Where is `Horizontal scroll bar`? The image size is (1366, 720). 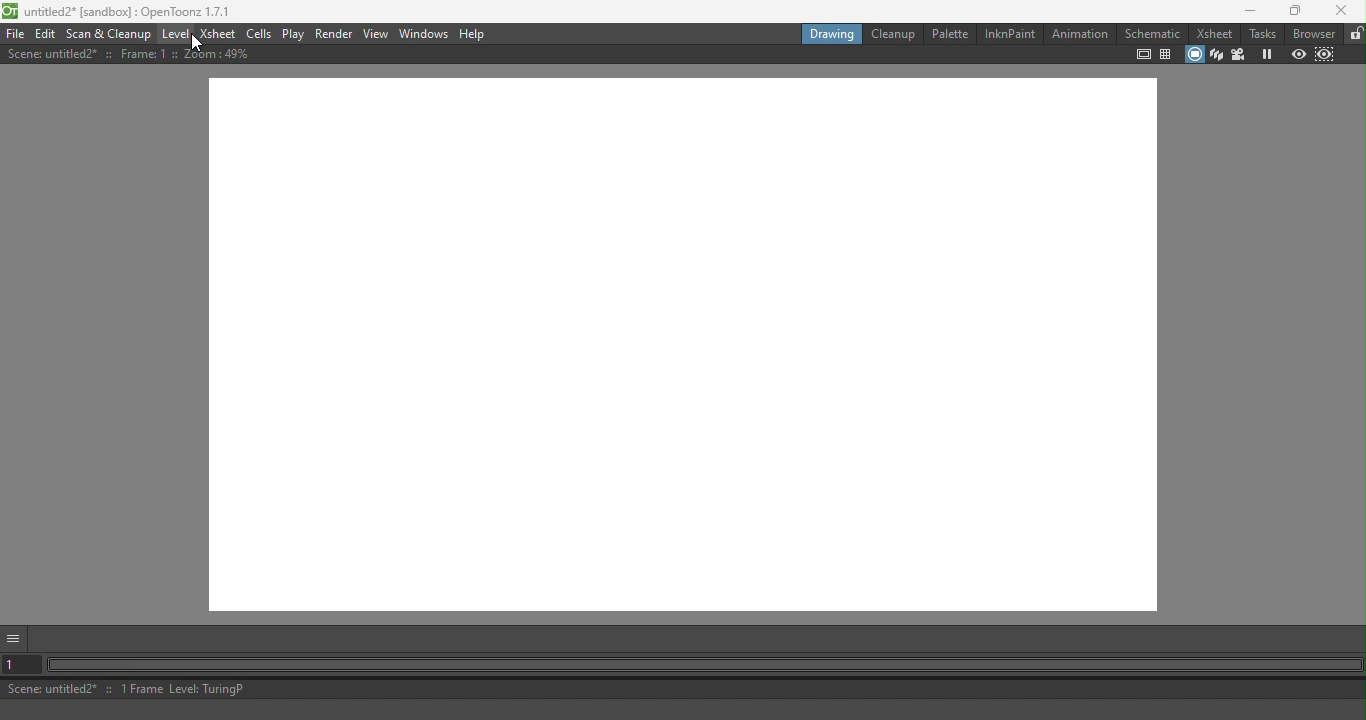 Horizontal scroll bar is located at coordinates (705, 666).